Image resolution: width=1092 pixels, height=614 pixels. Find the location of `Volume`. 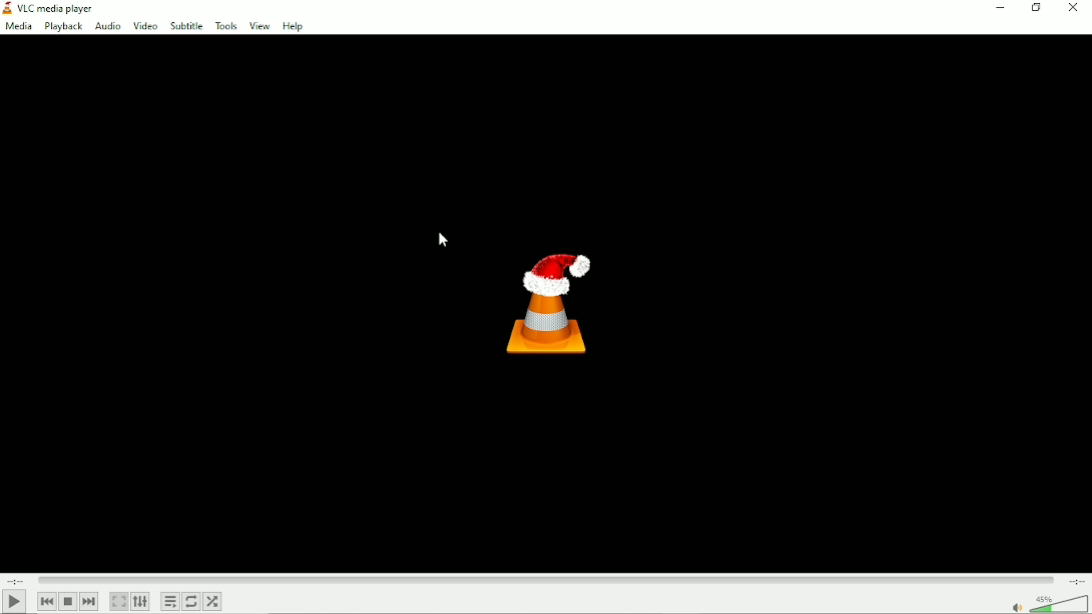

Volume is located at coordinates (1046, 603).